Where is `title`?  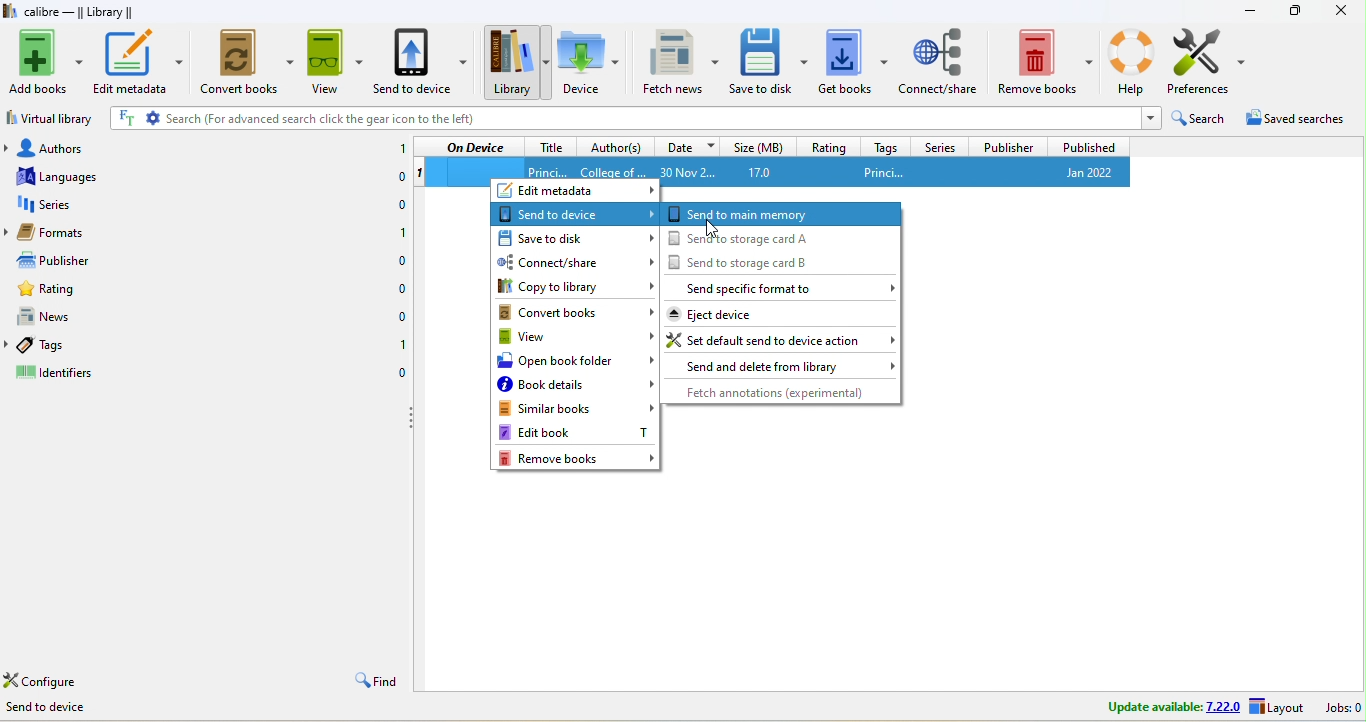 title is located at coordinates (550, 145).